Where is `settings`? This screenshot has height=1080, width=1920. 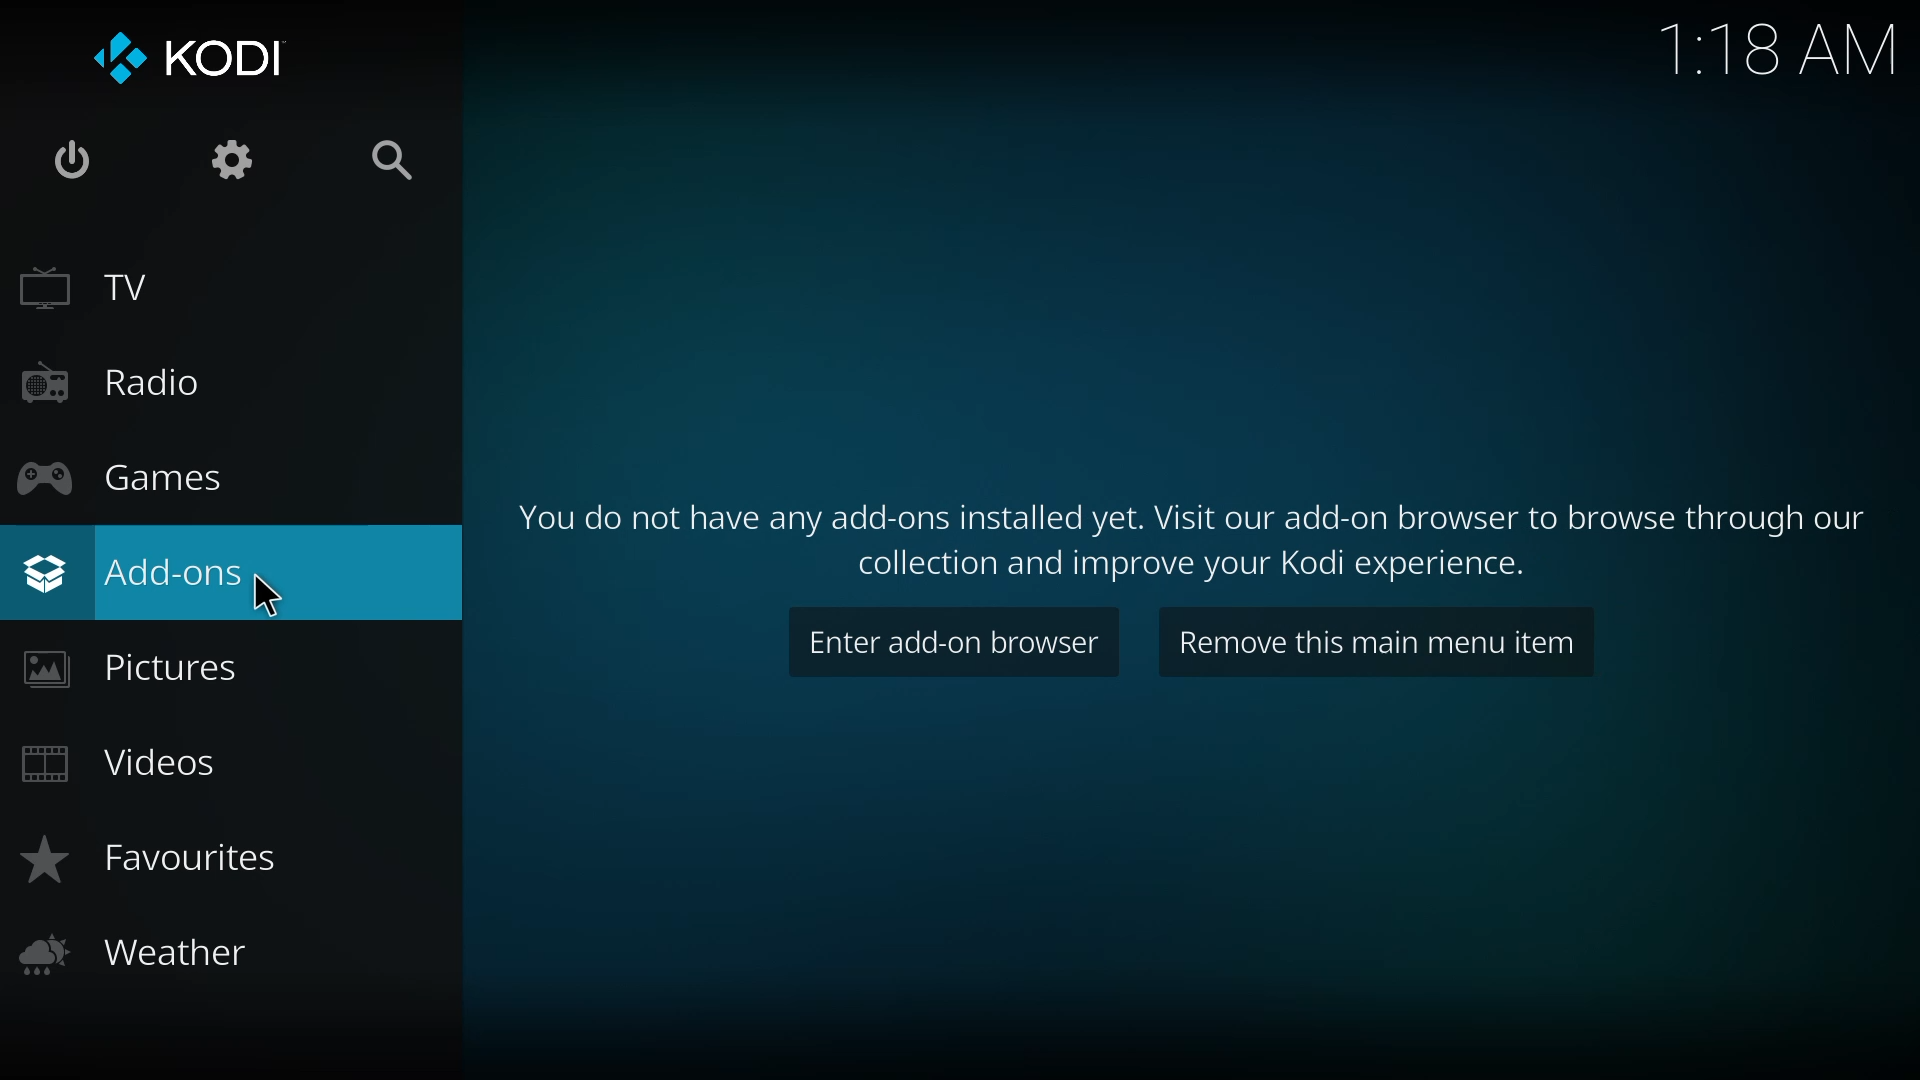
settings is located at coordinates (236, 170).